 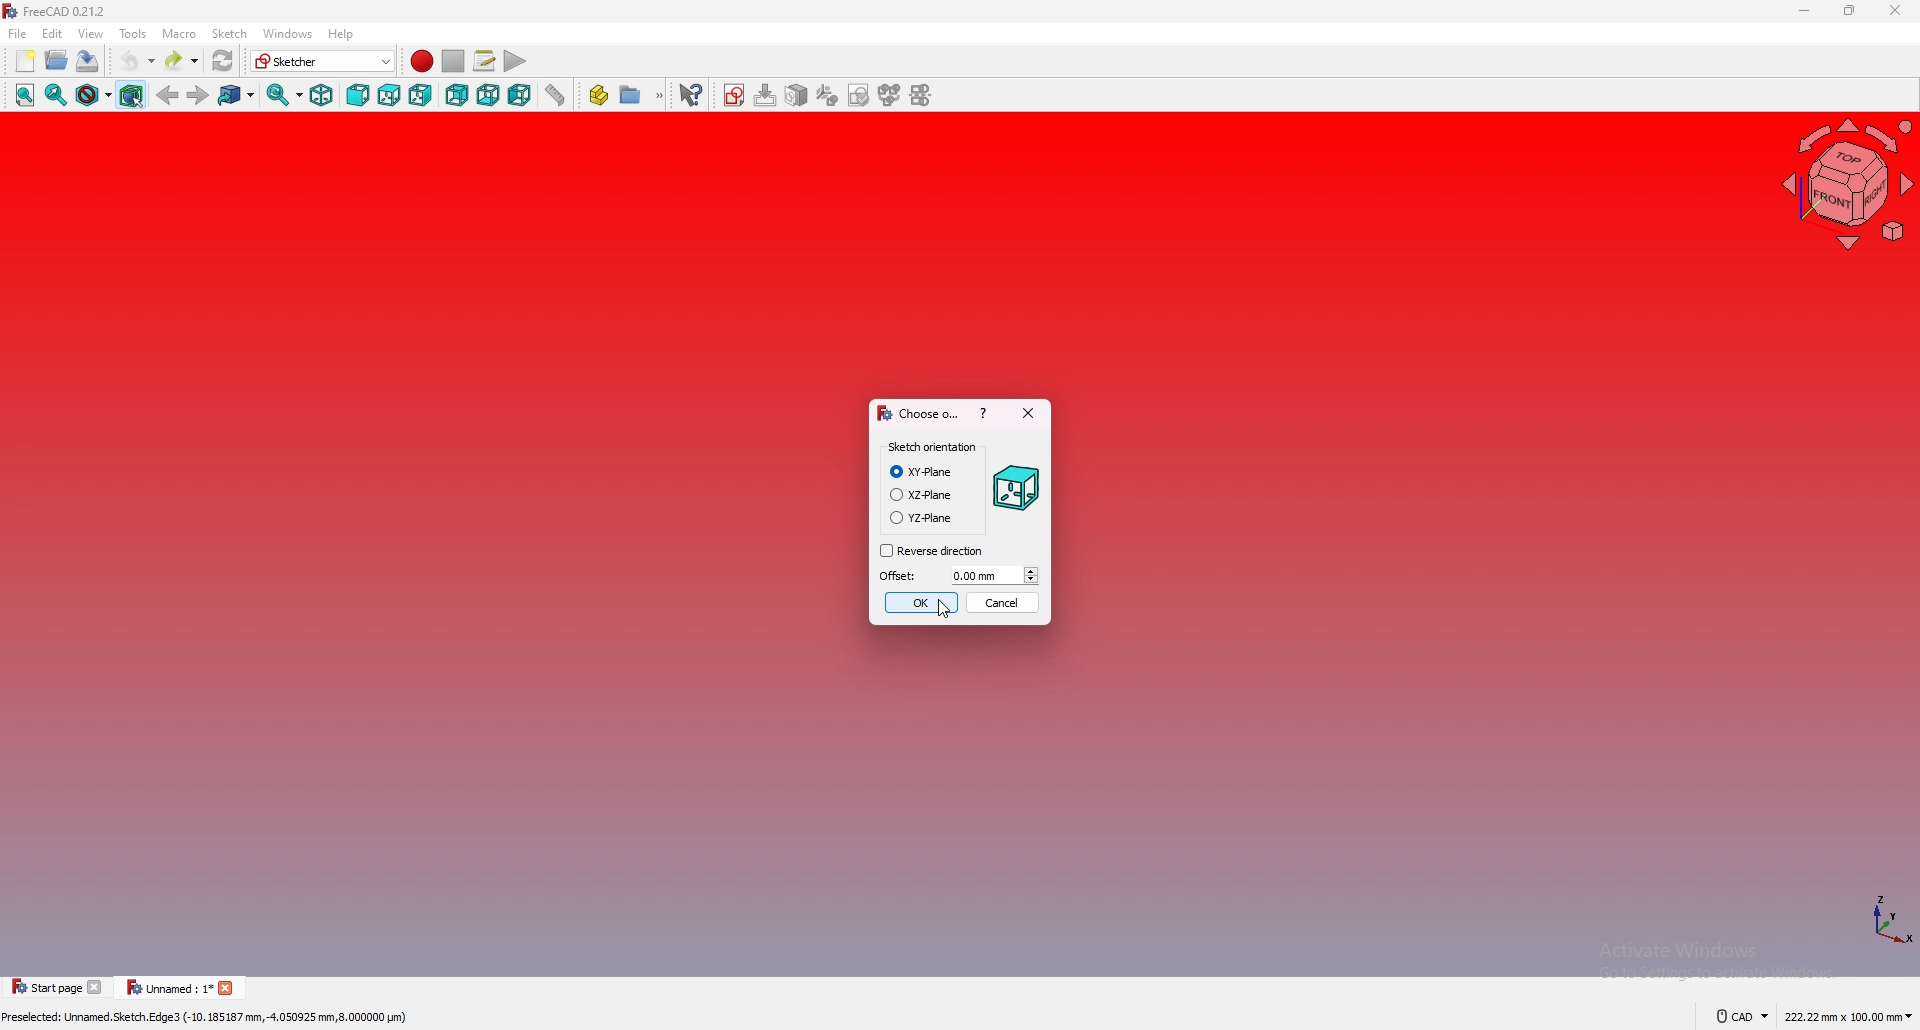 I want to click on bottom, so click(x=488, y=95).